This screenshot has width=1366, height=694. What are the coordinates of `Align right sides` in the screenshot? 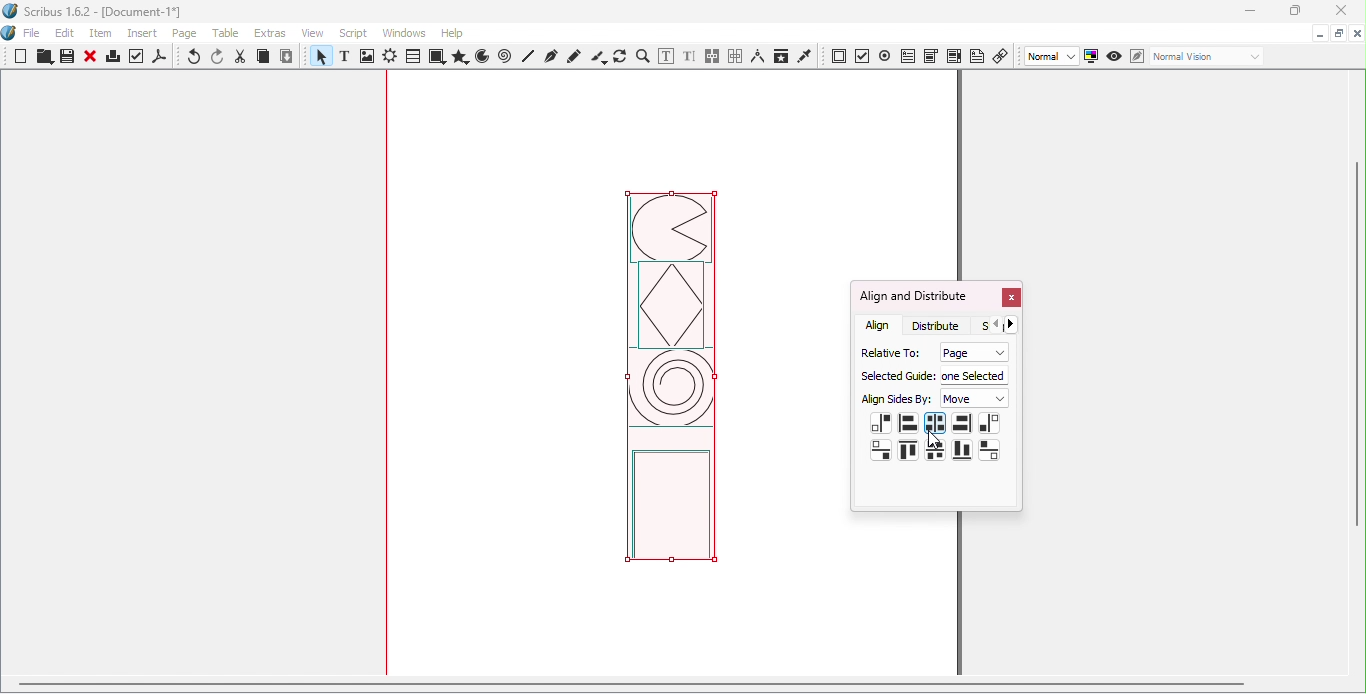 It's located at (961, 424).